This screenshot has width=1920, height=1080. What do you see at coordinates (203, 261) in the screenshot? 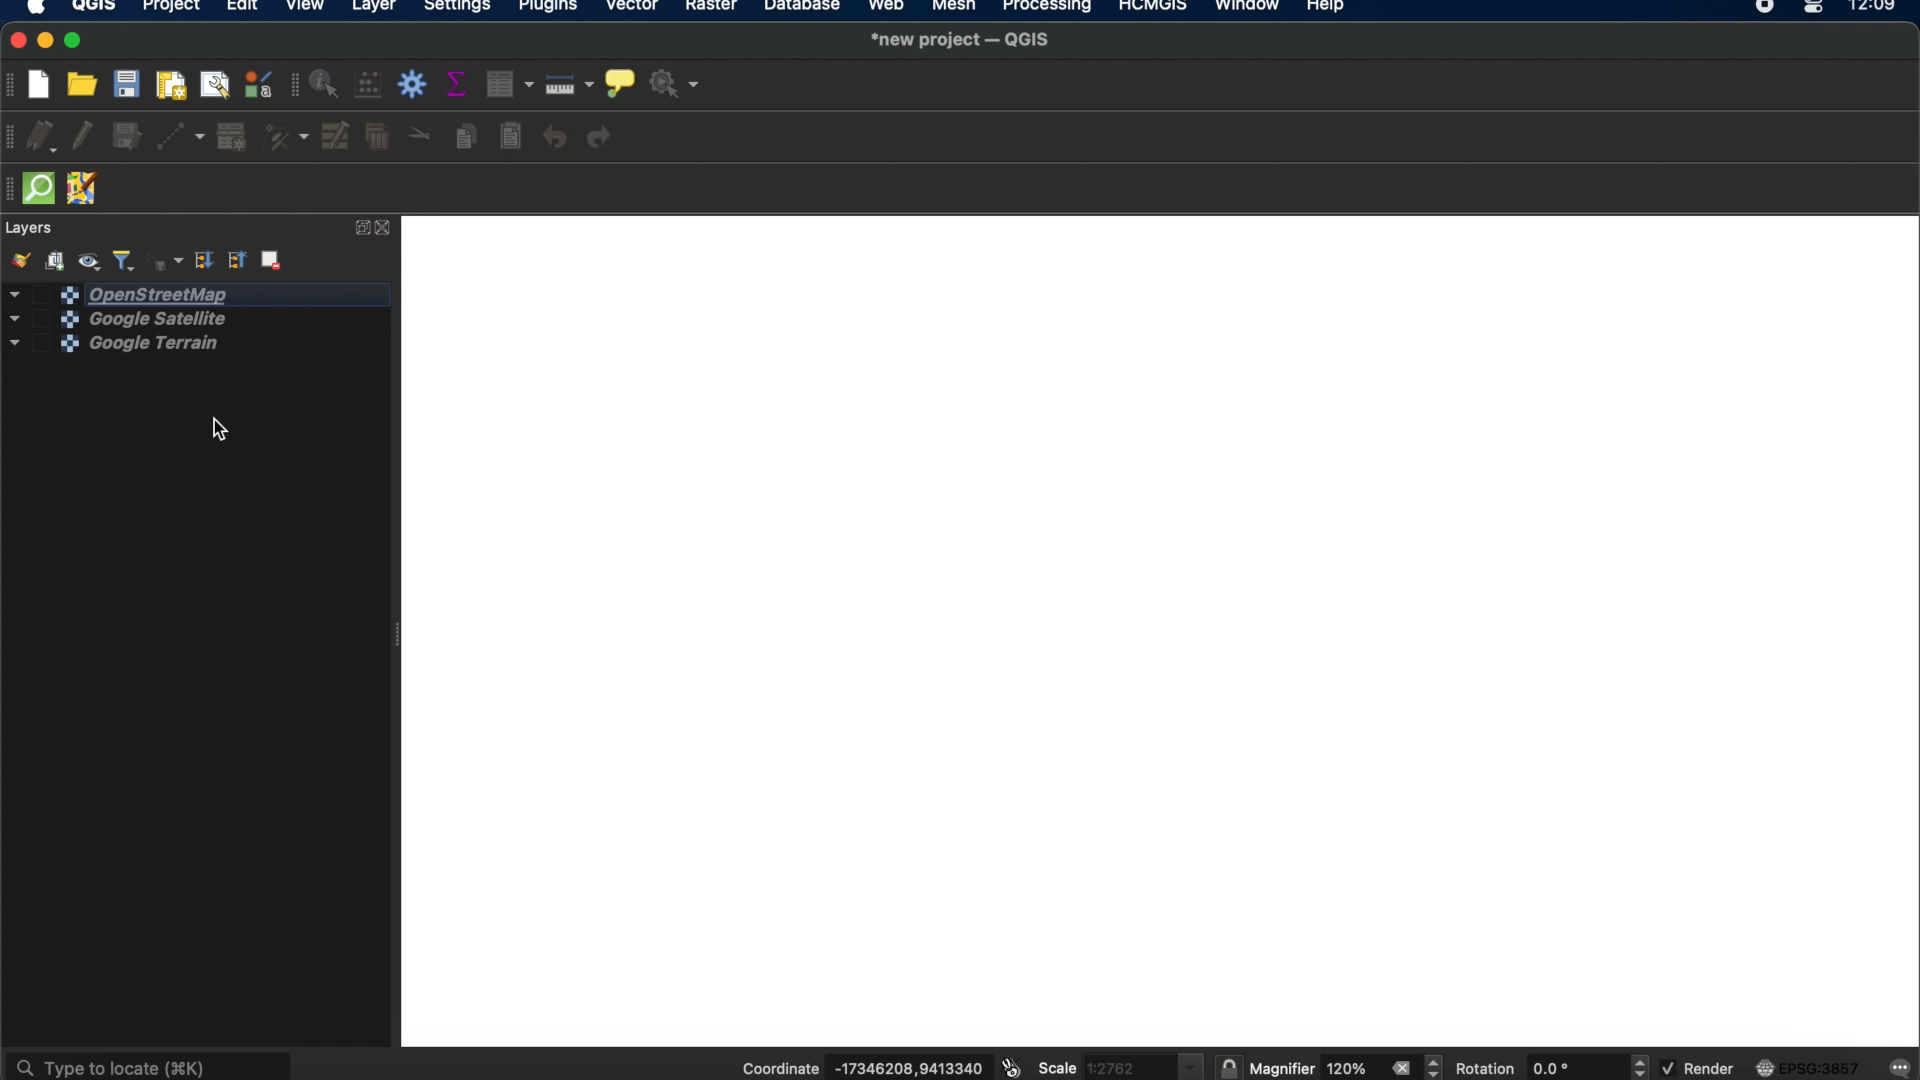
I see `expand all` at bounding box center [203, 261].